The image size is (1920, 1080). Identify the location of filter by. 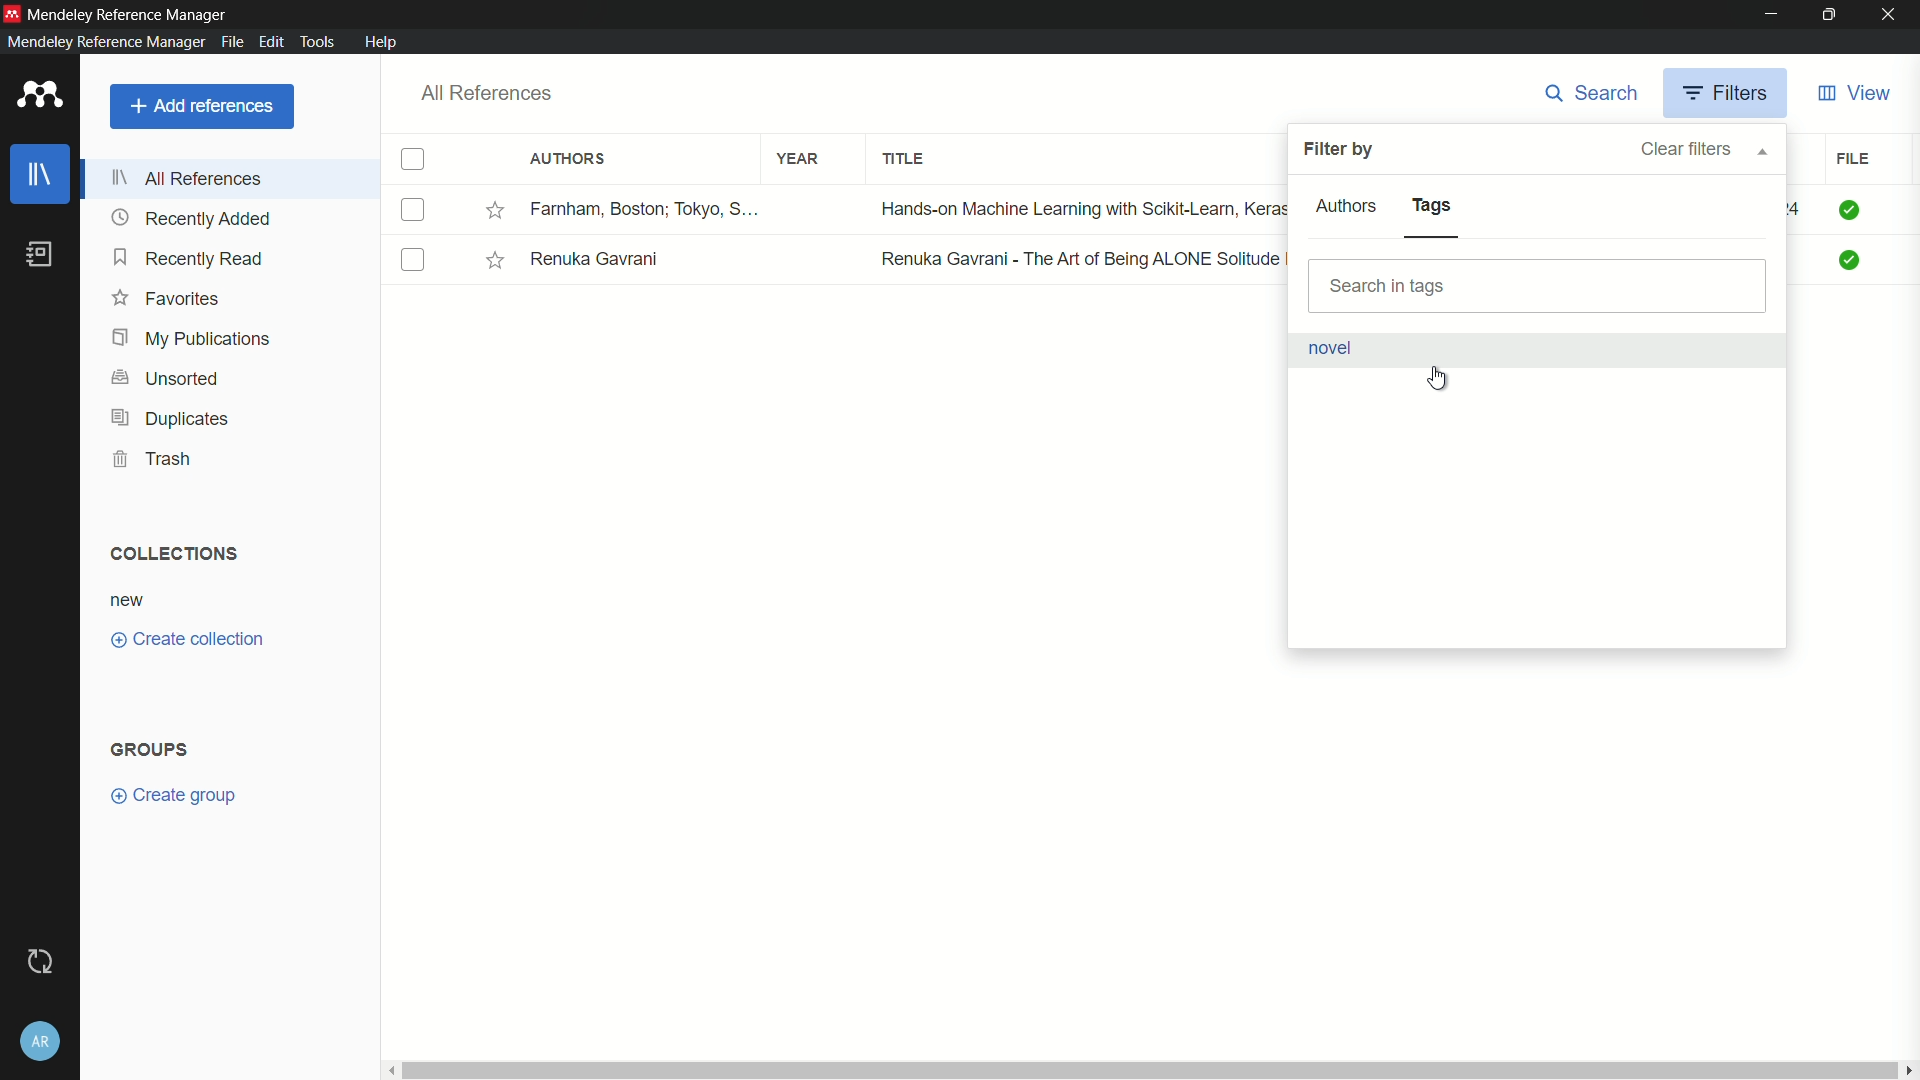
(1337, 150).